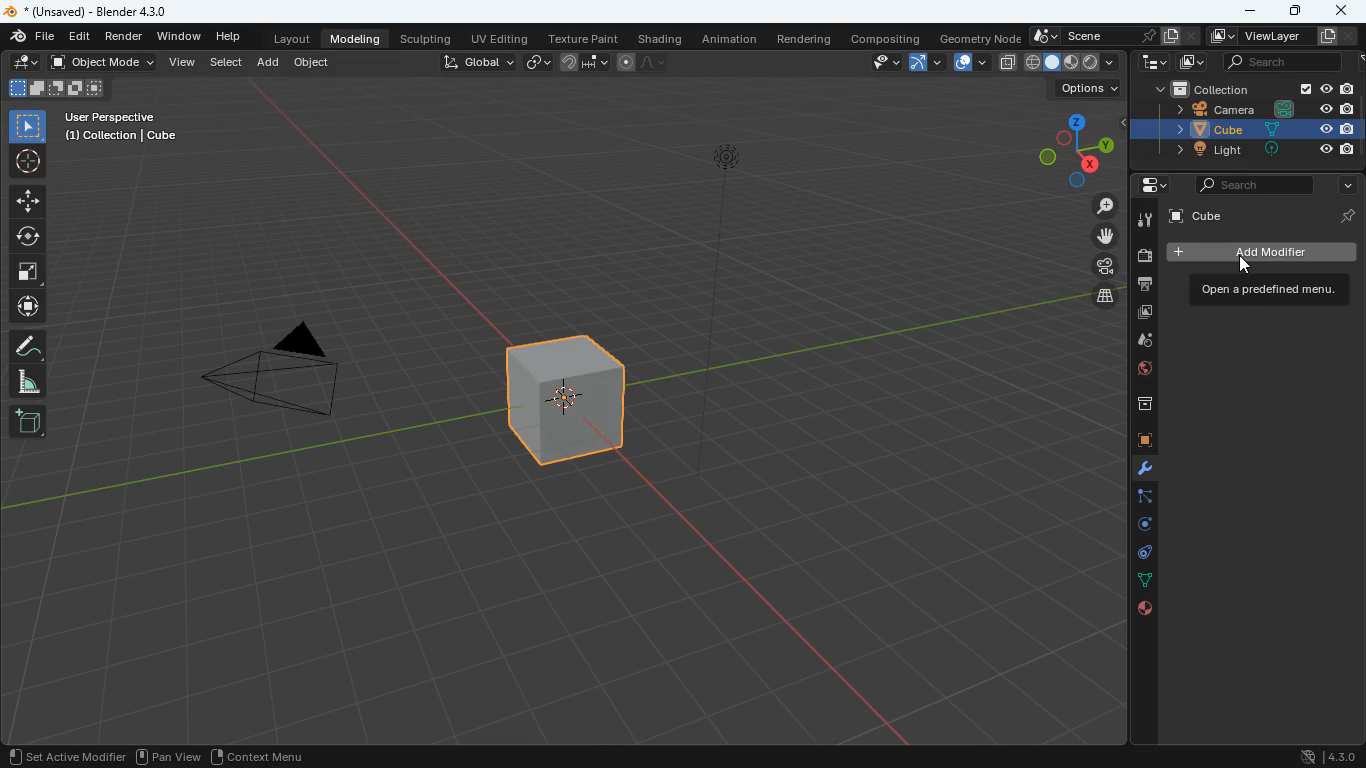  Describe the element at coordinates (1140, 555) in the screenshot. I see `control` at that location.